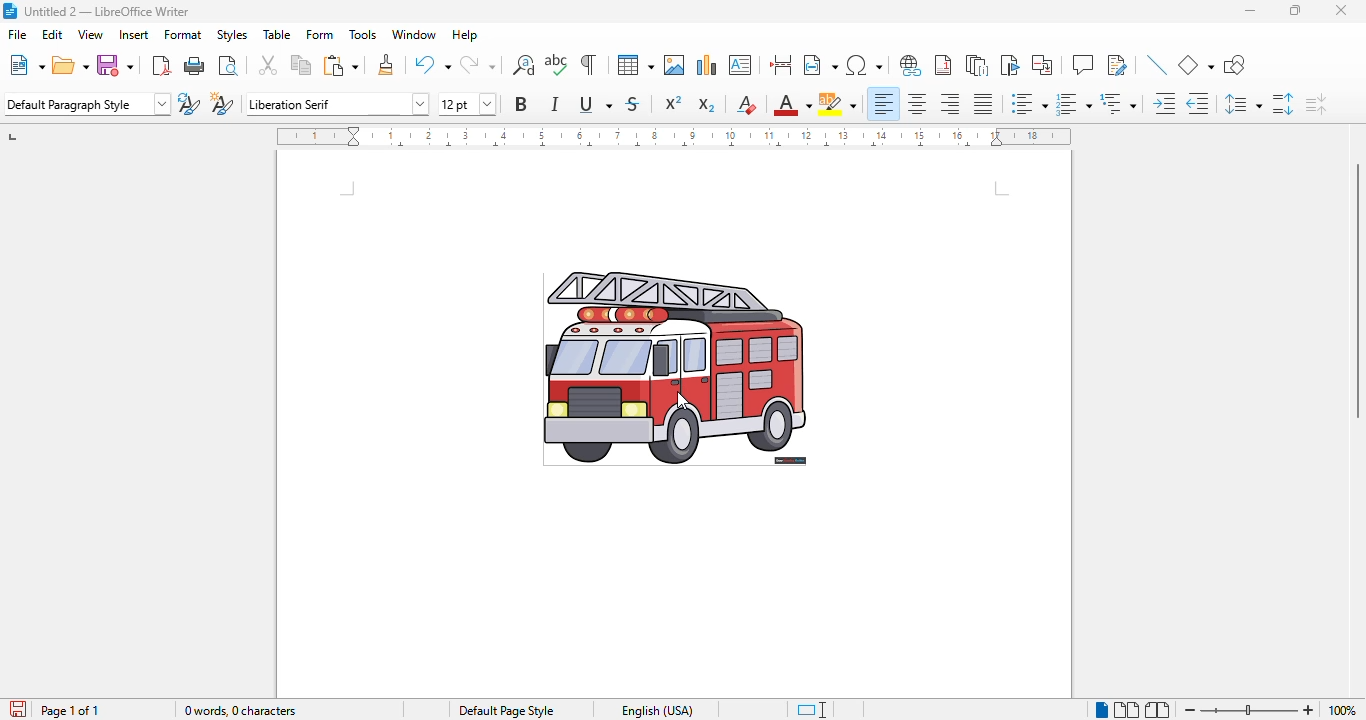 This screenshot has width=1366, height=720. Describe the element at coordinates (321, 34) in the screenshot. I see `form` at that location.